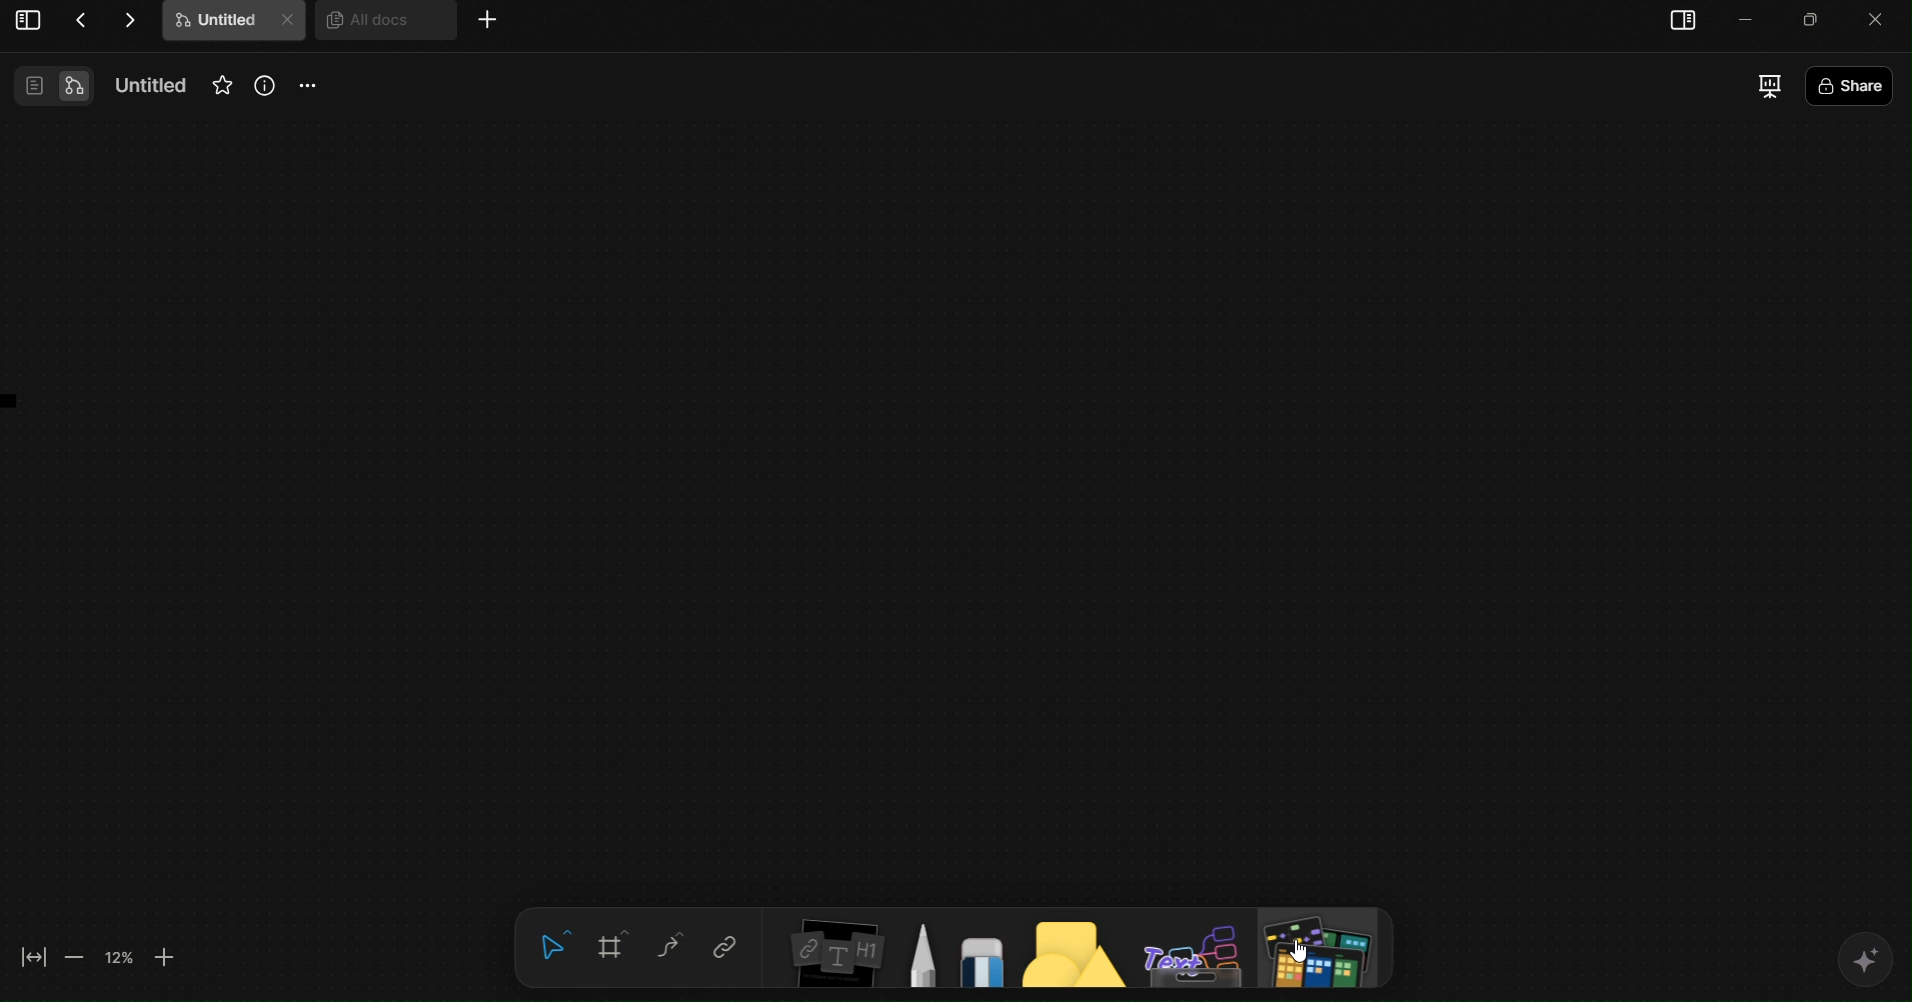 This screenshot has height=1002, width=1912. Describe the element at coordinates (308, 88) in the screenshot. I see `More` at that location.